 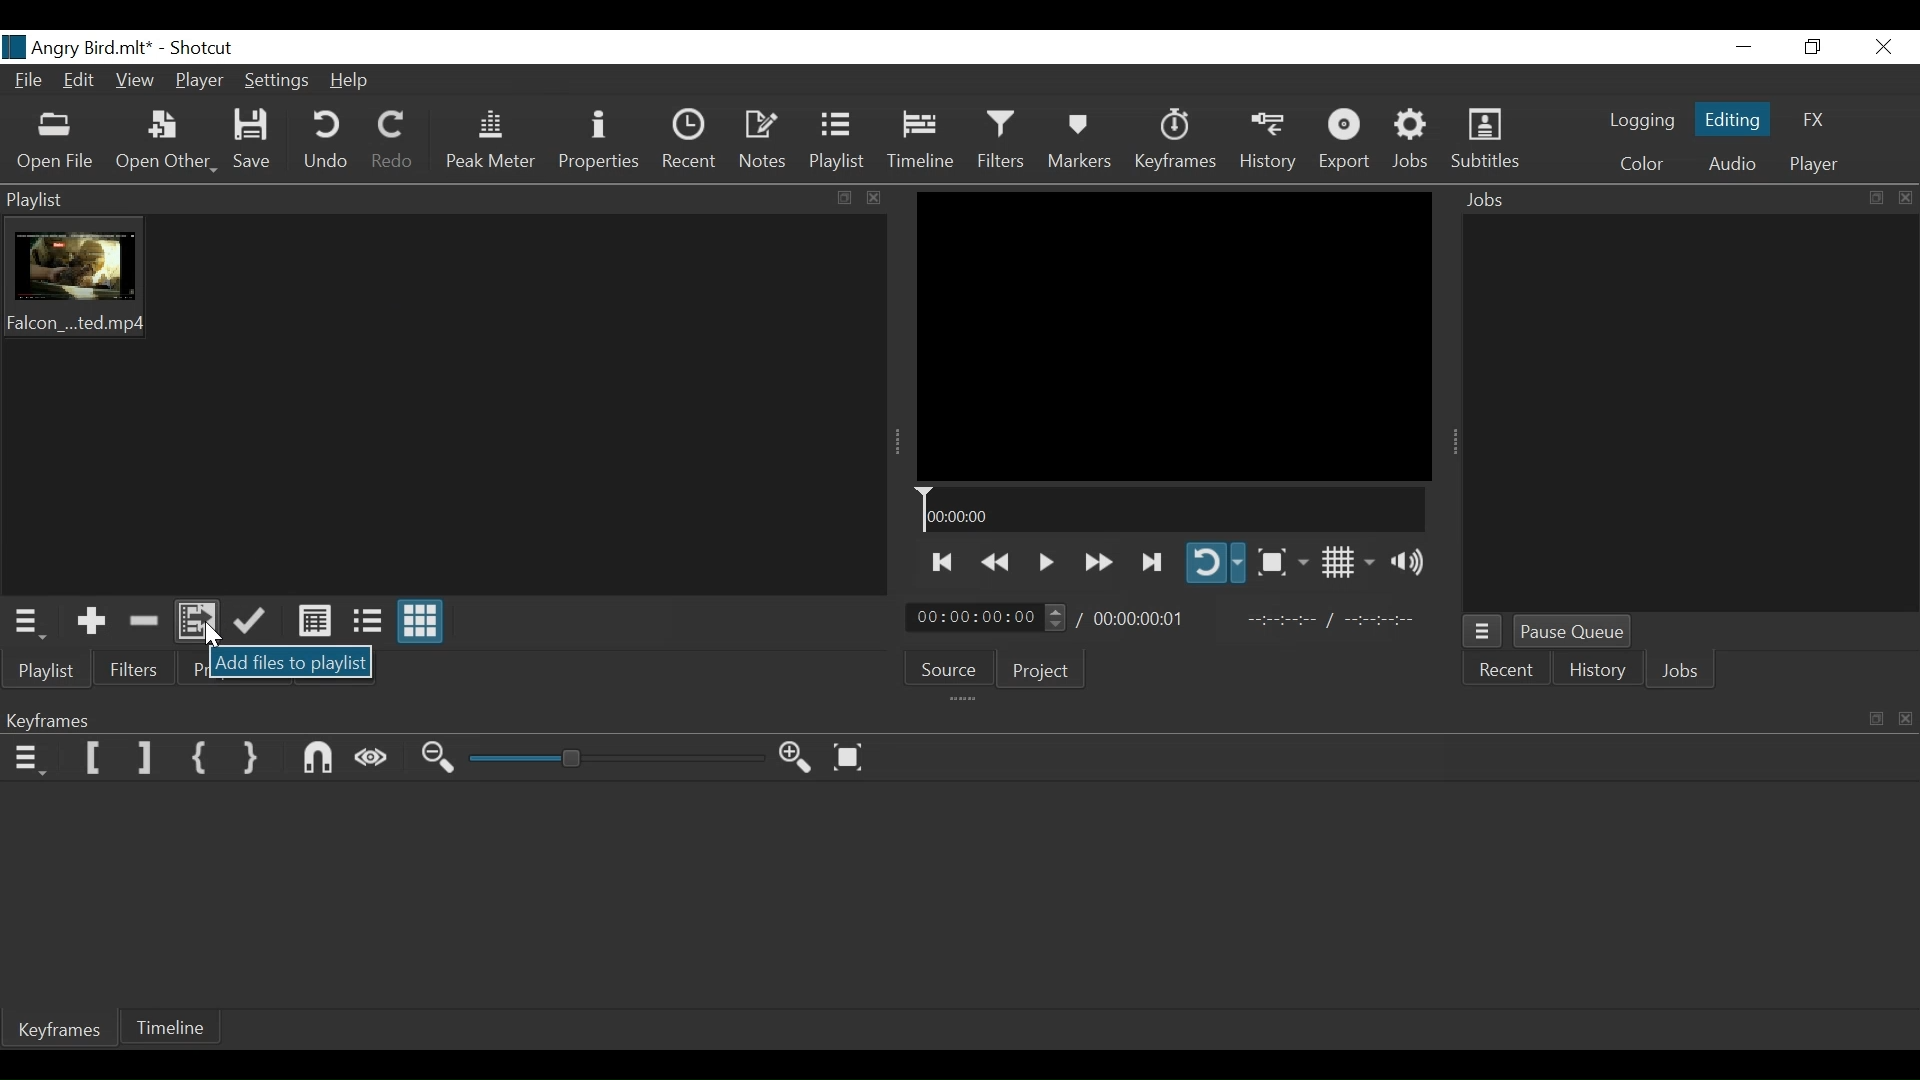 I want to click on Audio, so click(x=1736, y=164).